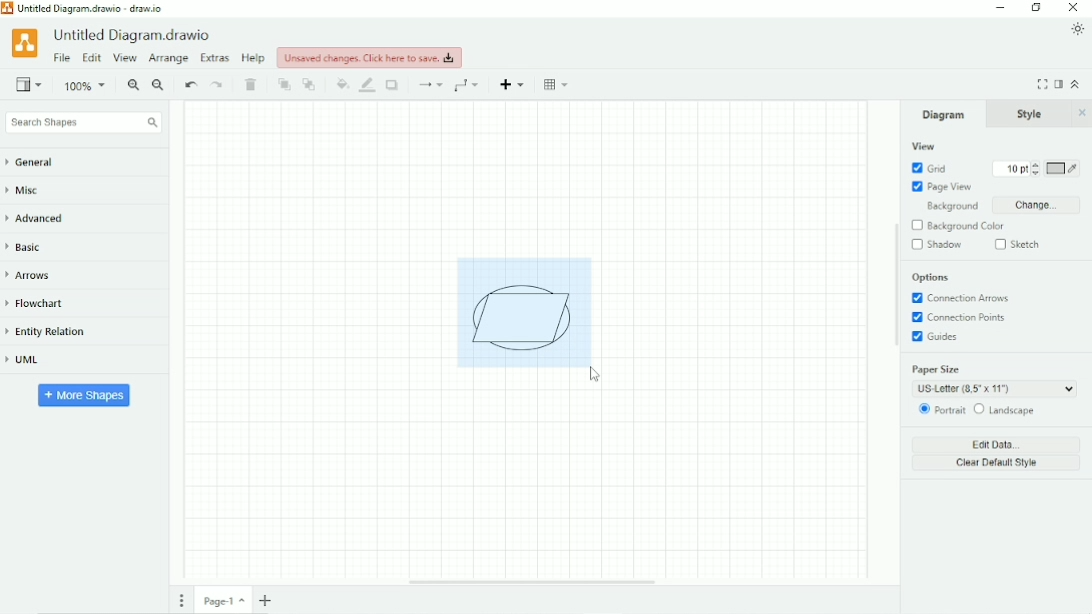 Image resolution: width=1092 pixels, height=614 pixels. I want to click on Background color, so click(967, 226).